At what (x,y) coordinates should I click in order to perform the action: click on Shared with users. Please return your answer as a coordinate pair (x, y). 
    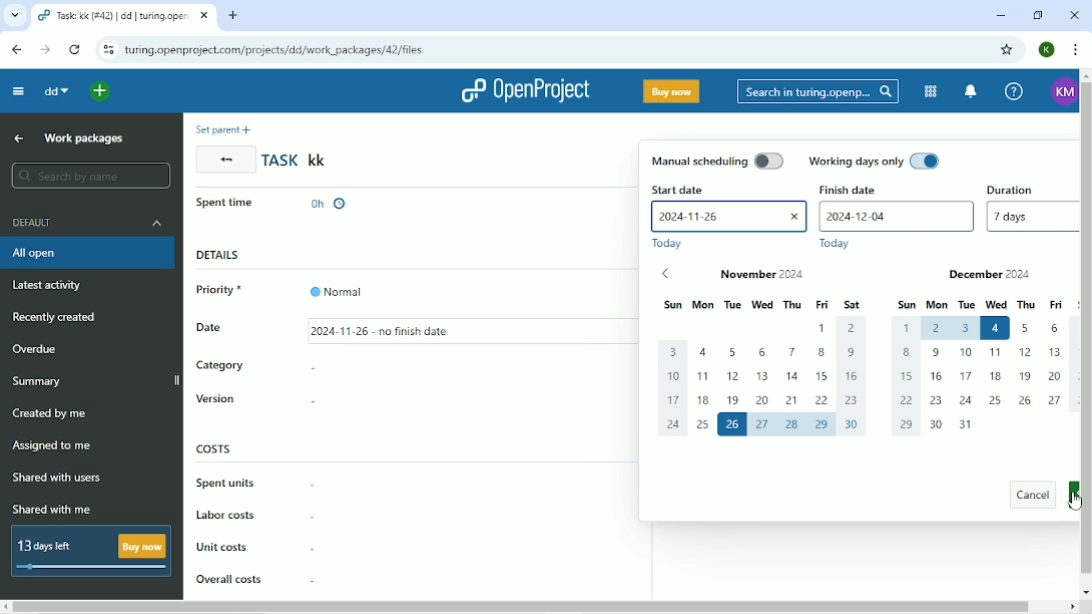
    Looking at the image, I should click on (57, 479).